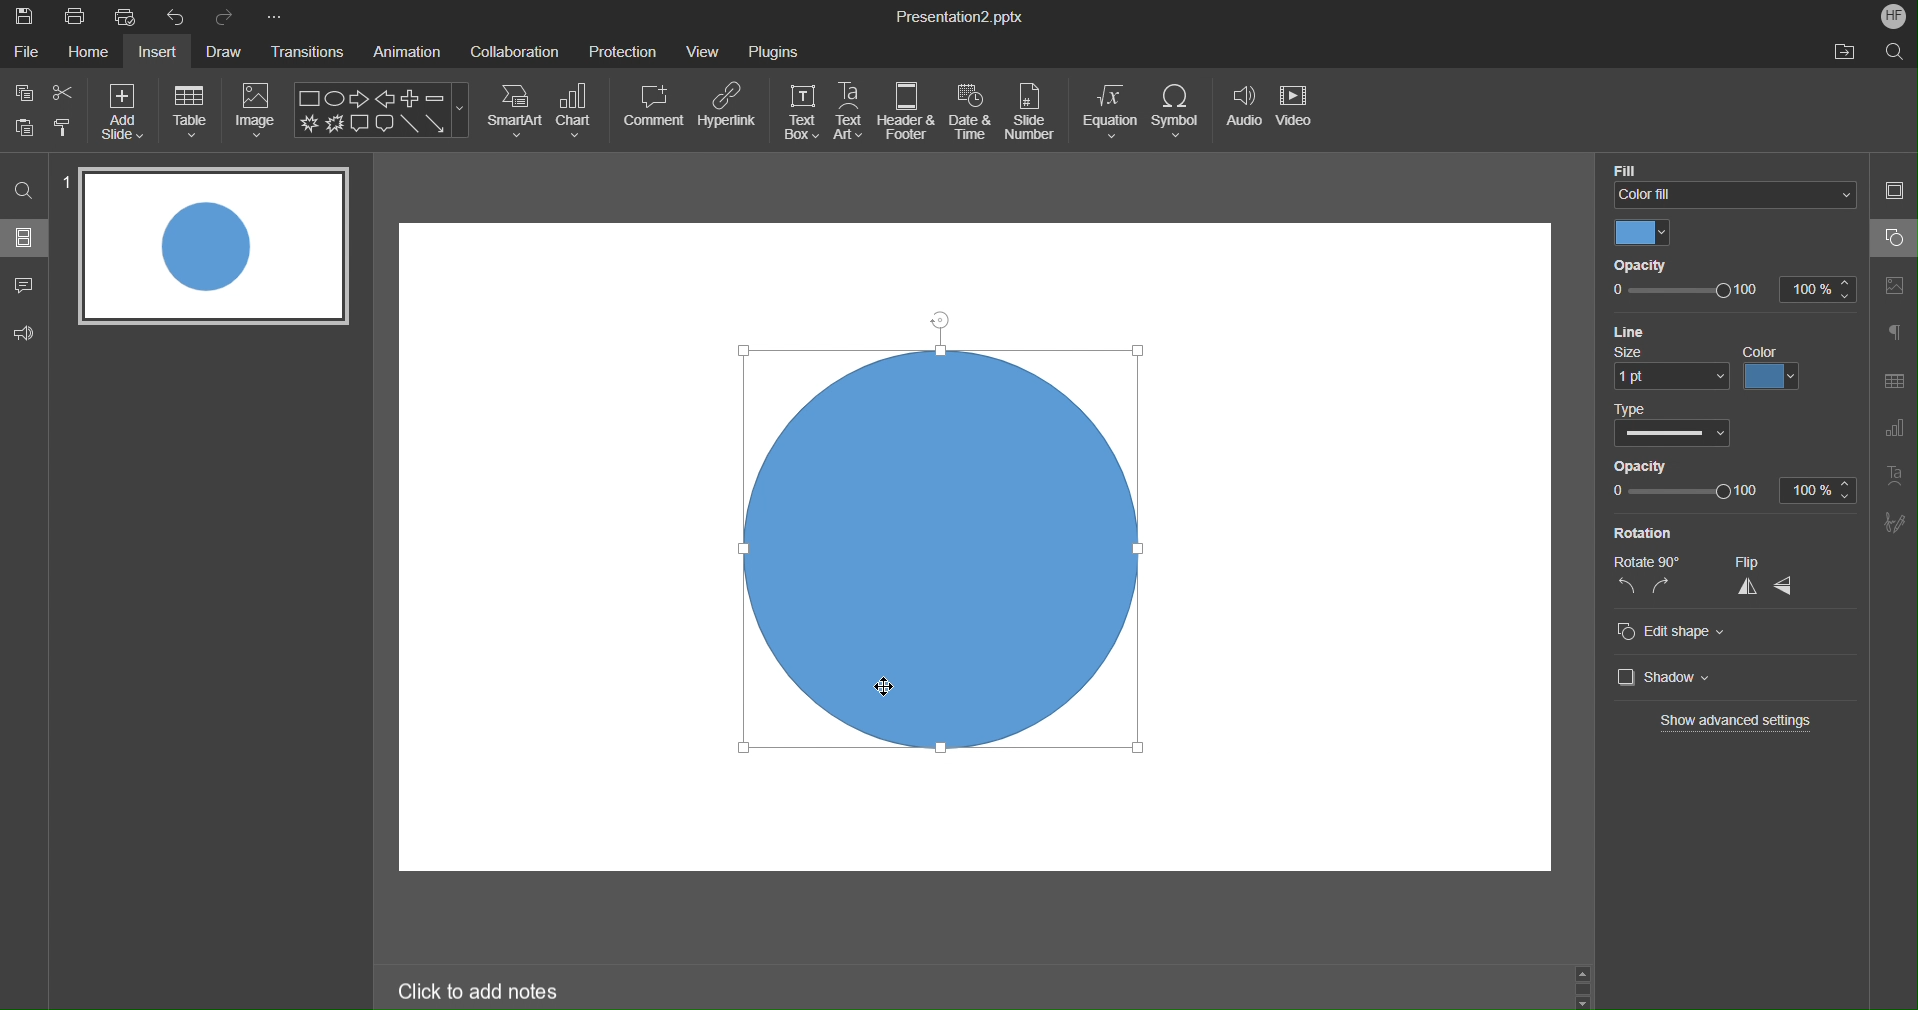 The height and width of the screenshot is (1010, 1918). Describe the element at coordinates (228, 52) in the screenshot. I see `Draw` at that location.